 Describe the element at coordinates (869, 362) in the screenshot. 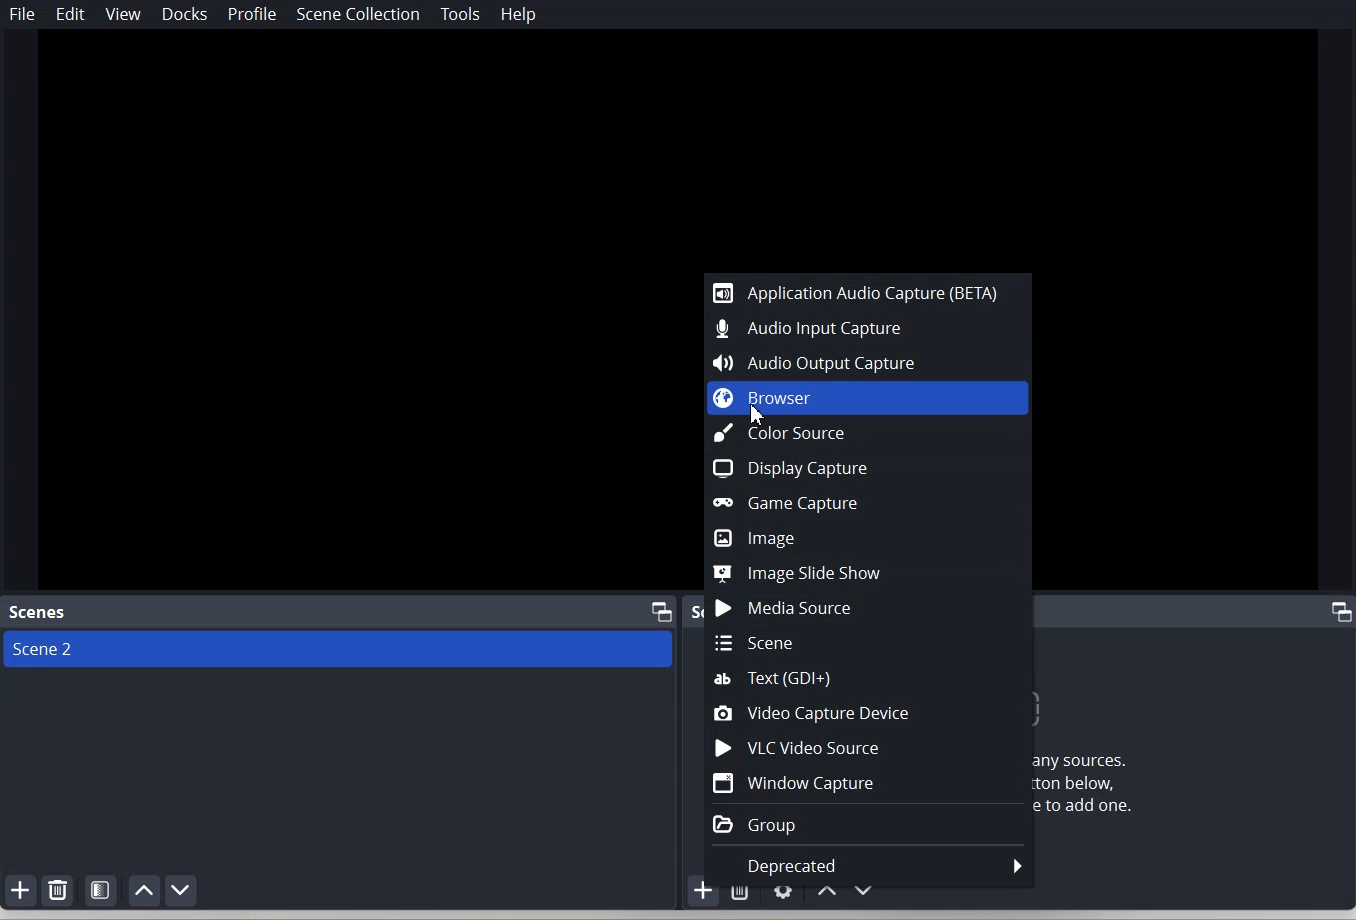

I see `Audio Output Capture` at that location.